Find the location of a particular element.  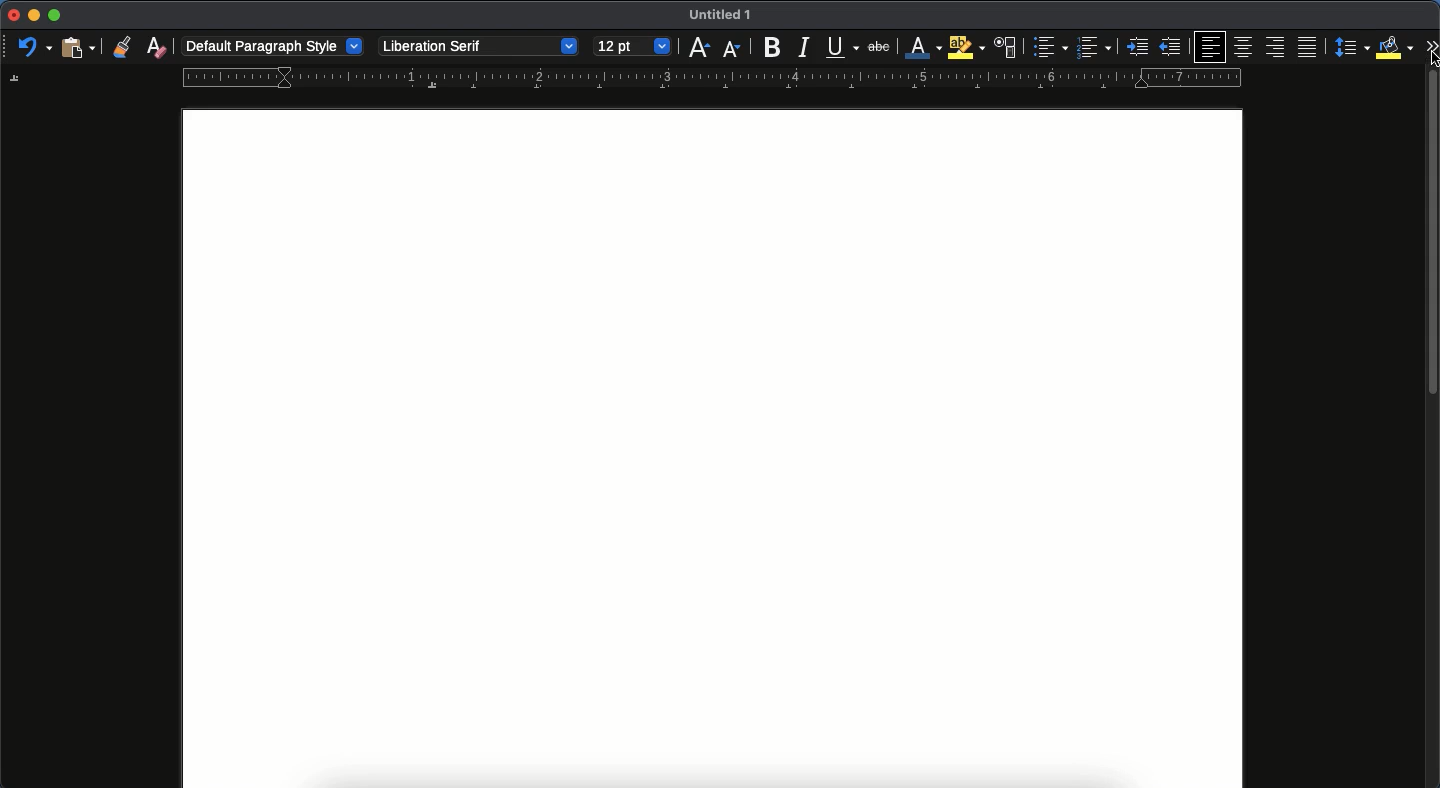

bold is located at coordinates (766, 48).